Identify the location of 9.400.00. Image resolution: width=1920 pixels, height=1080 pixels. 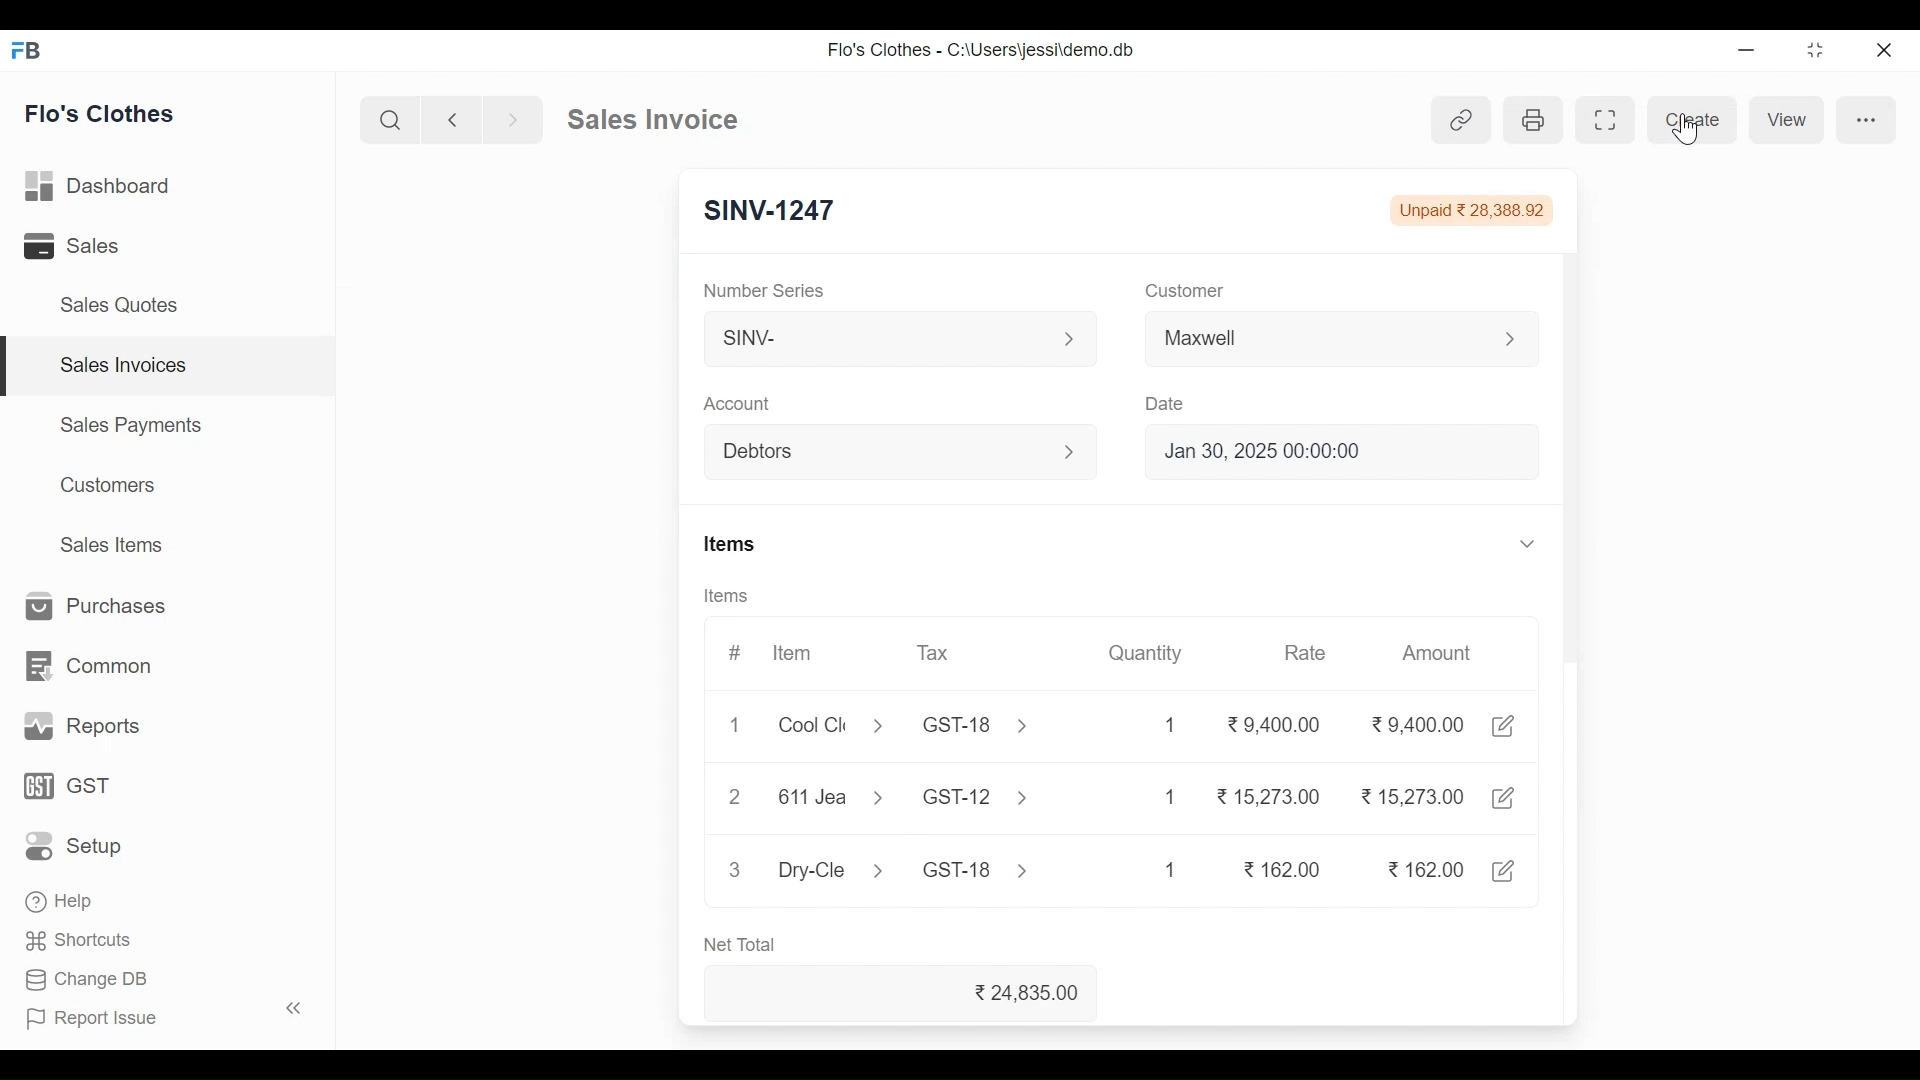
(1418, 723).